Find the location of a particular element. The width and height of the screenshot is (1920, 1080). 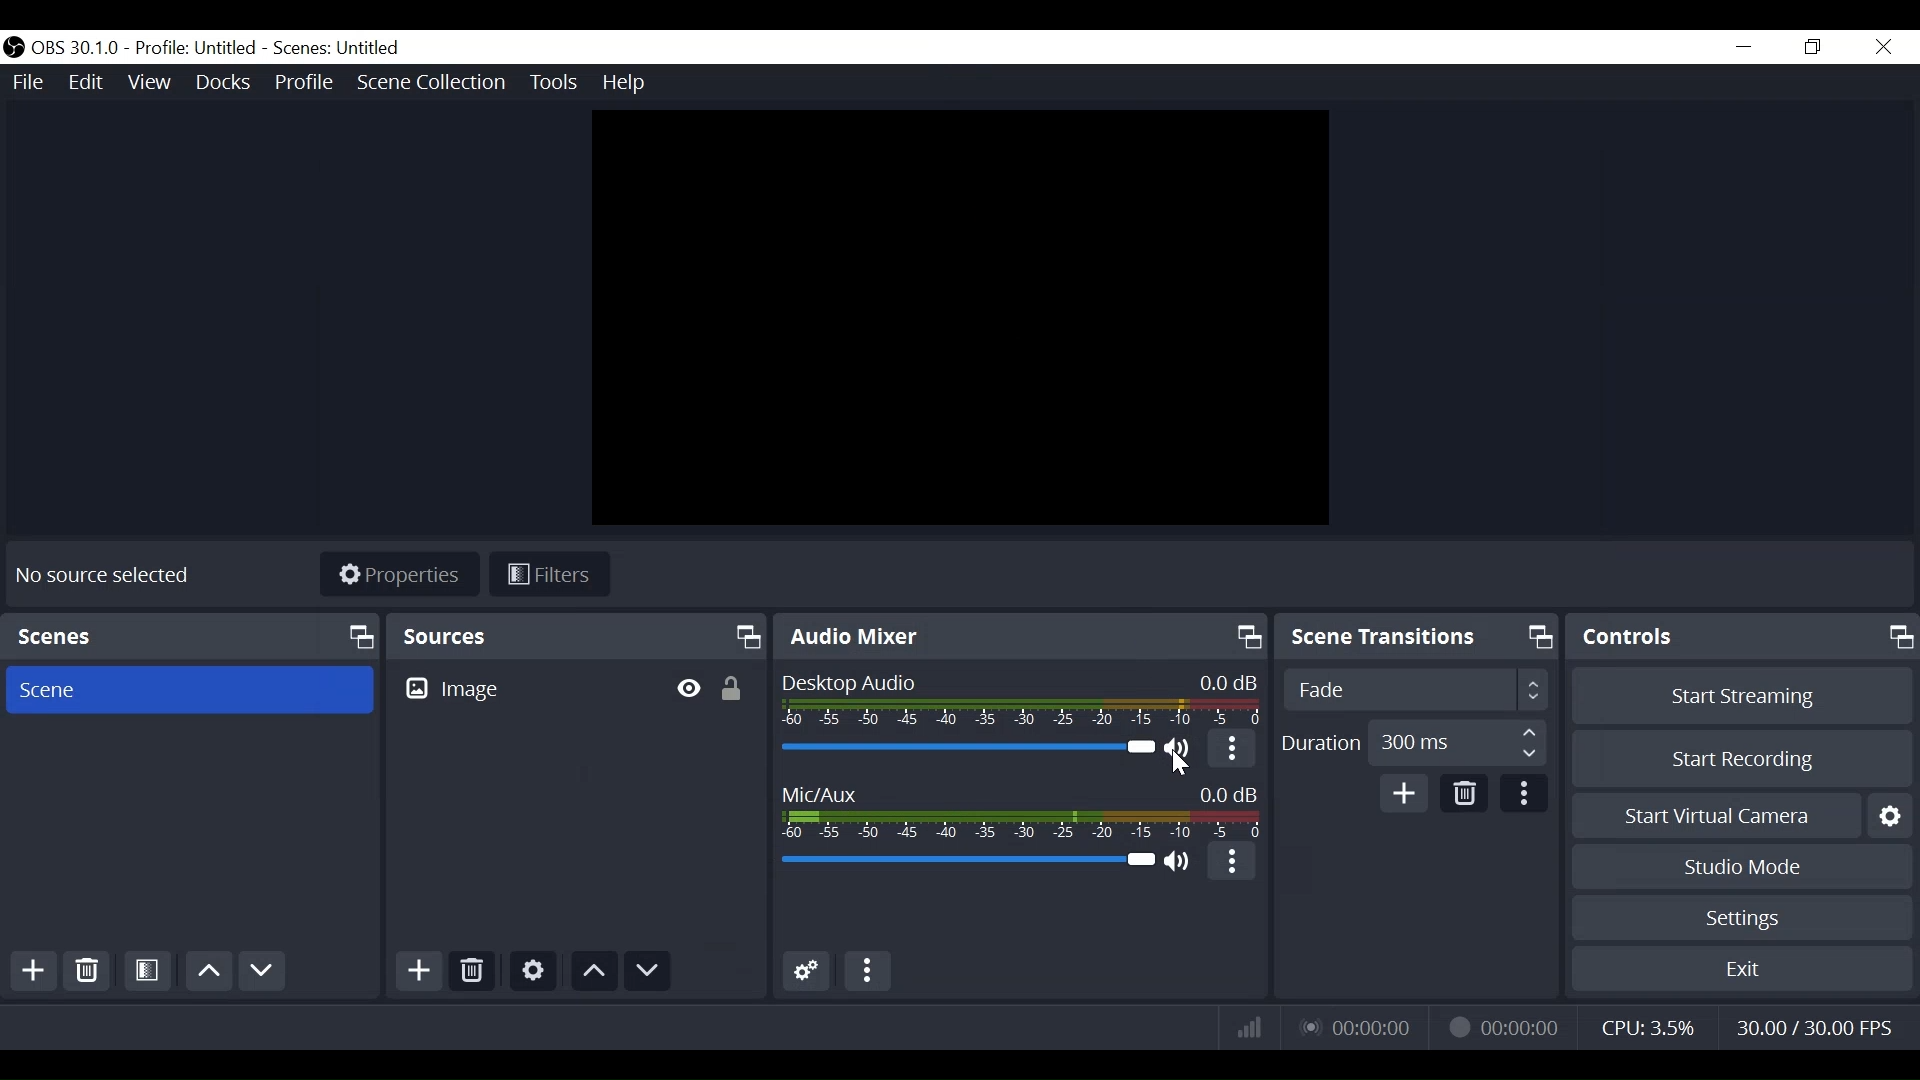

Move Down is located at coordinates (261, 971).